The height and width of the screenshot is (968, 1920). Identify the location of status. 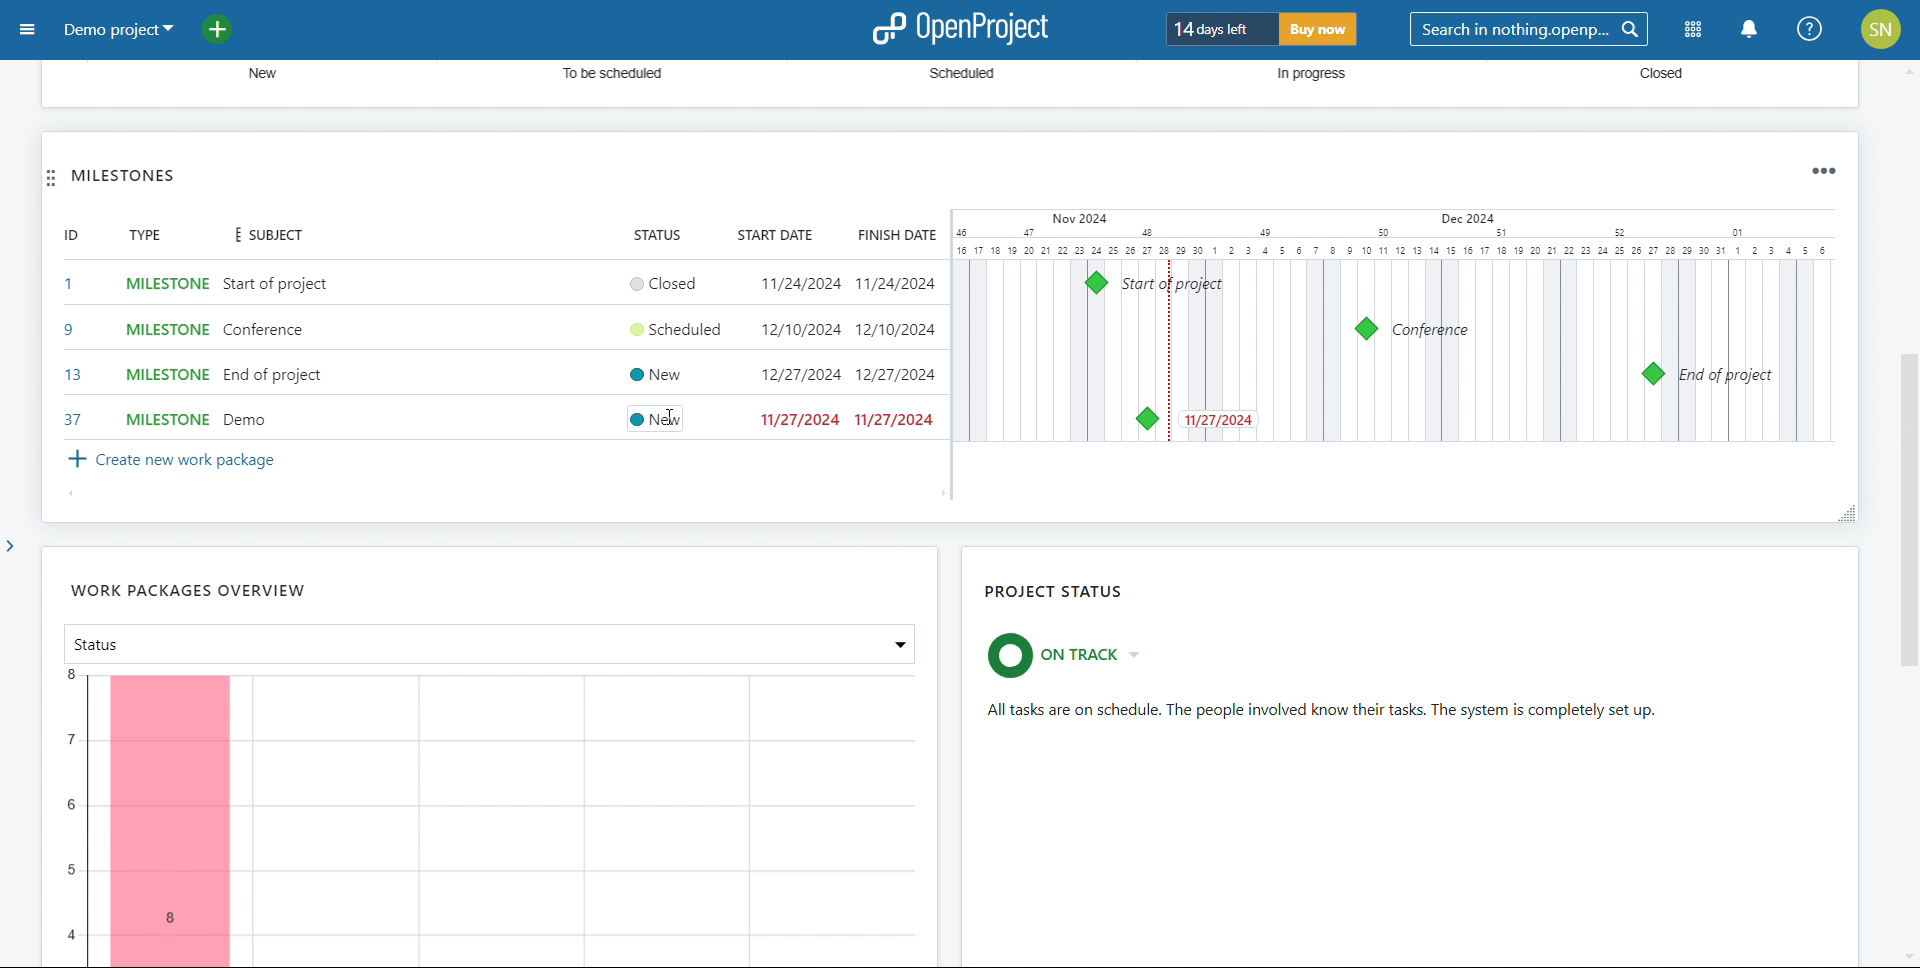
(654, 236).